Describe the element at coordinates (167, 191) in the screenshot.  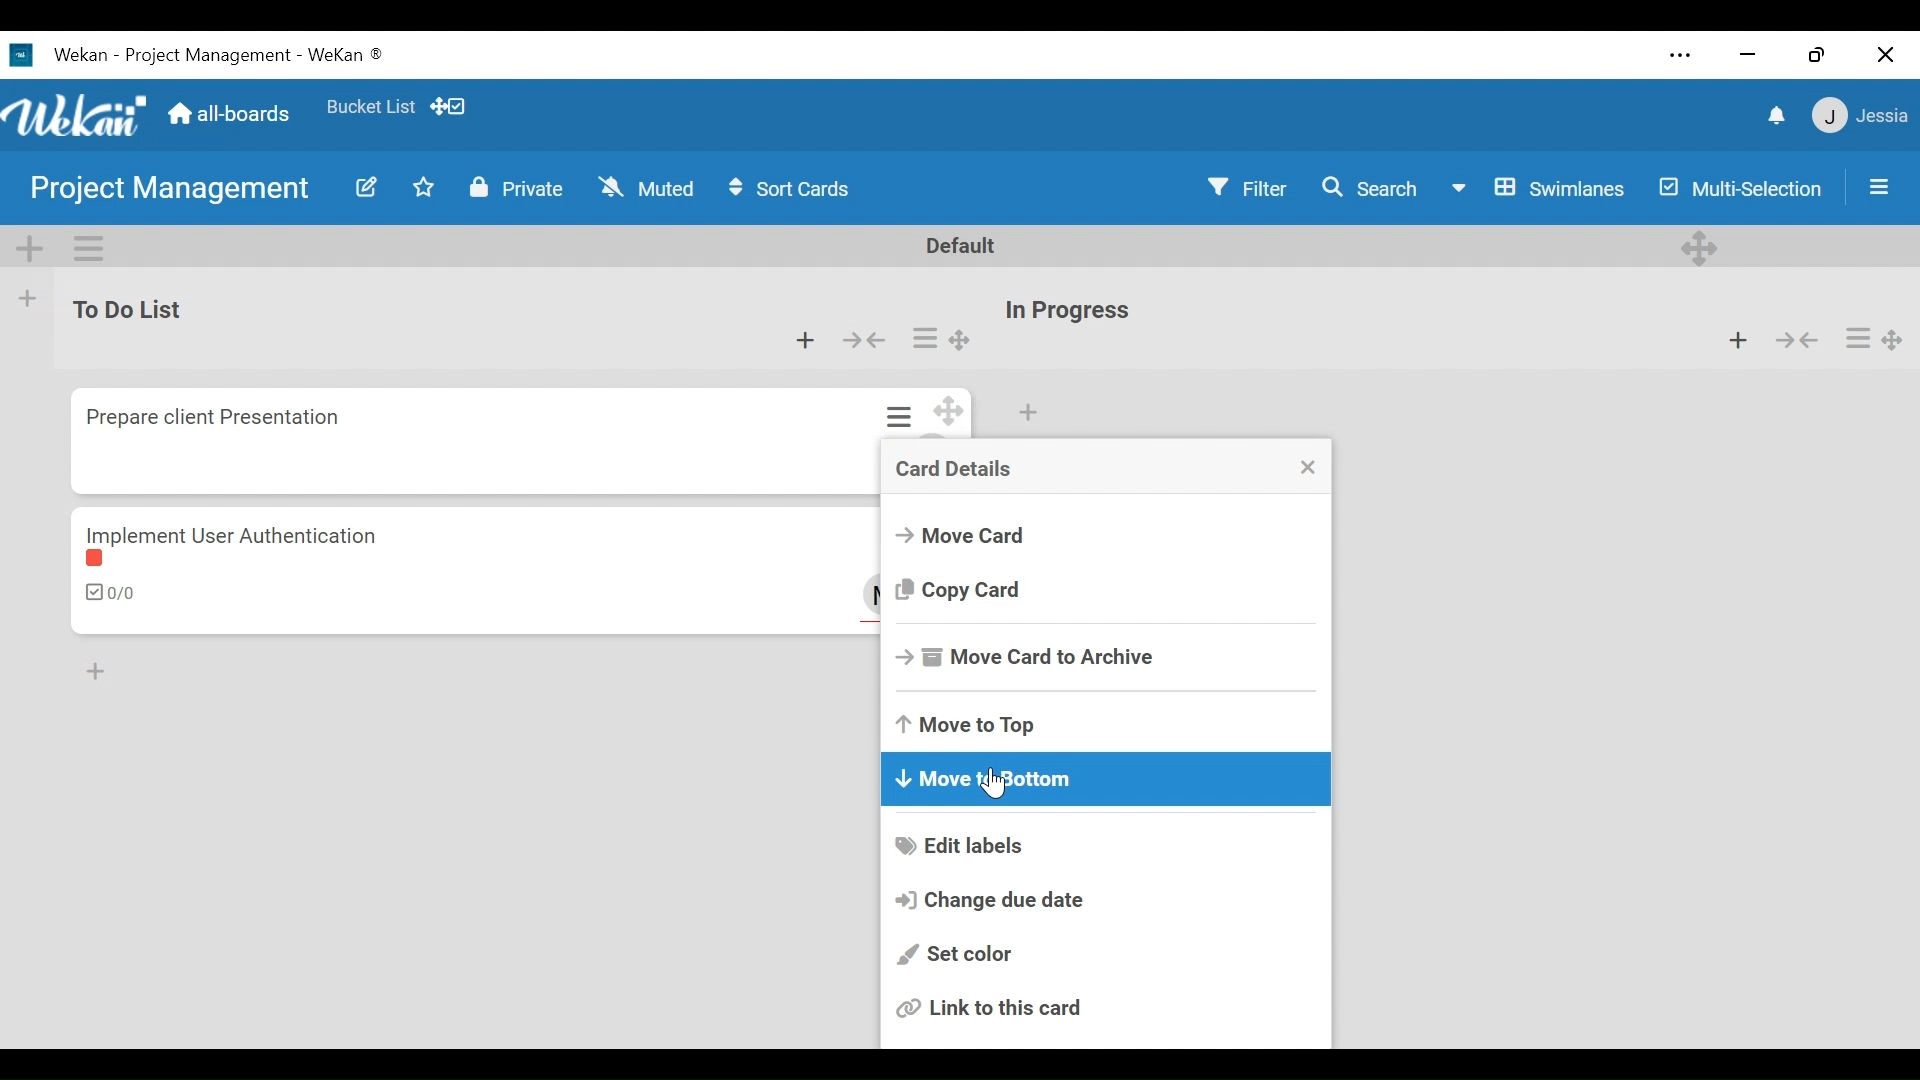
I see `Board Name` at that location.